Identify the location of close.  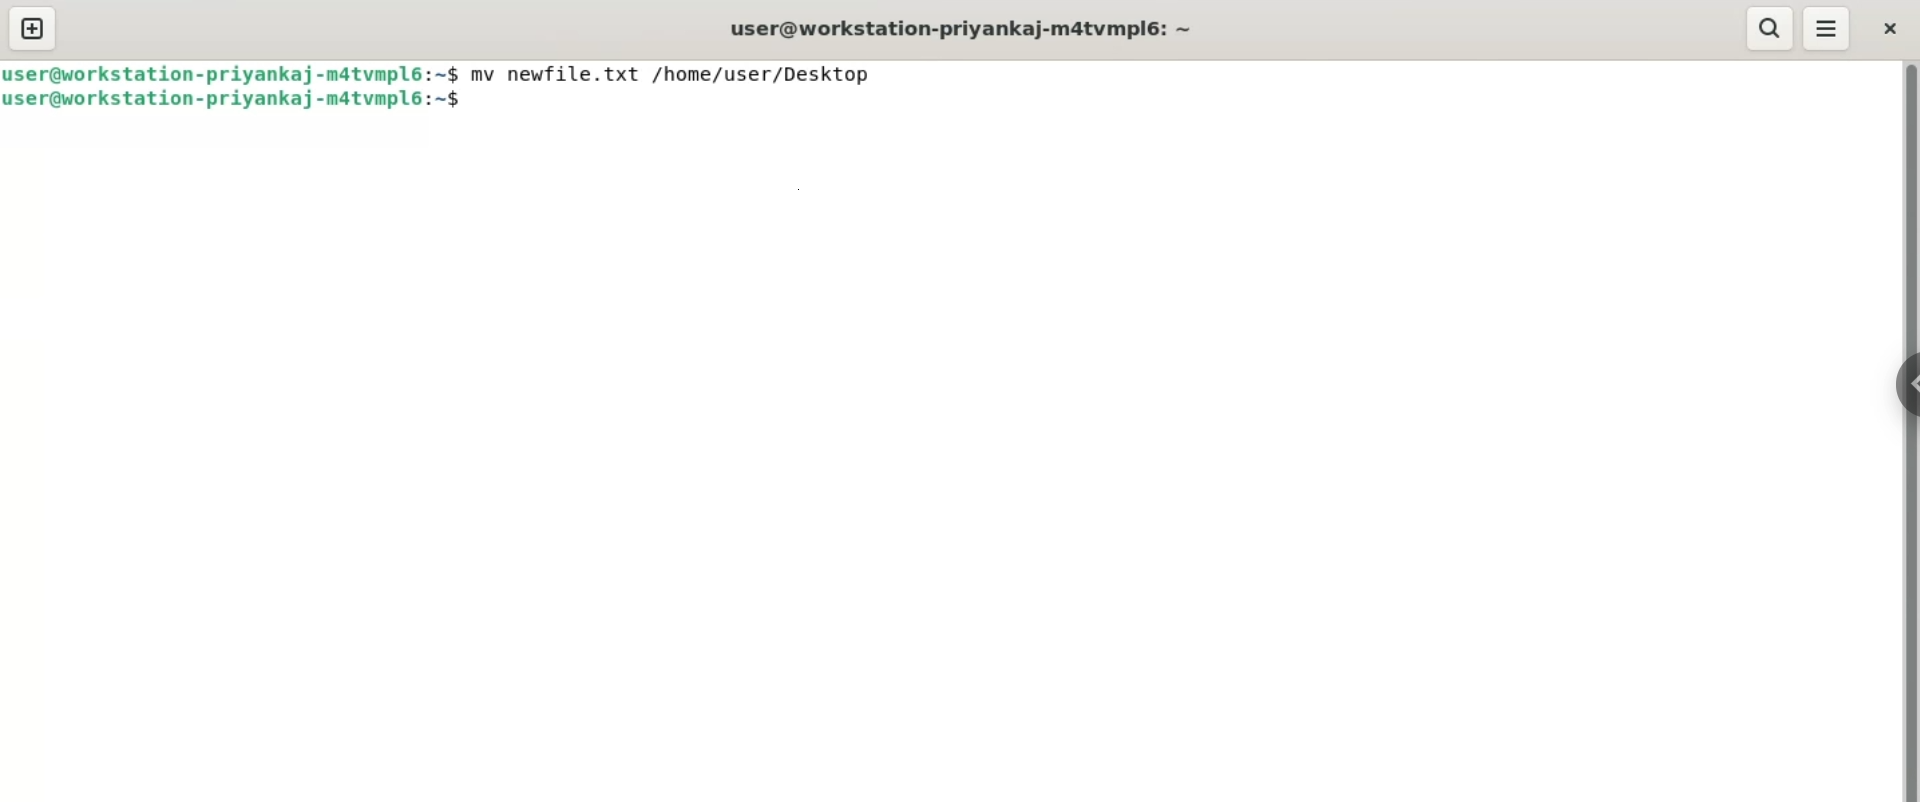
(1889, 32).